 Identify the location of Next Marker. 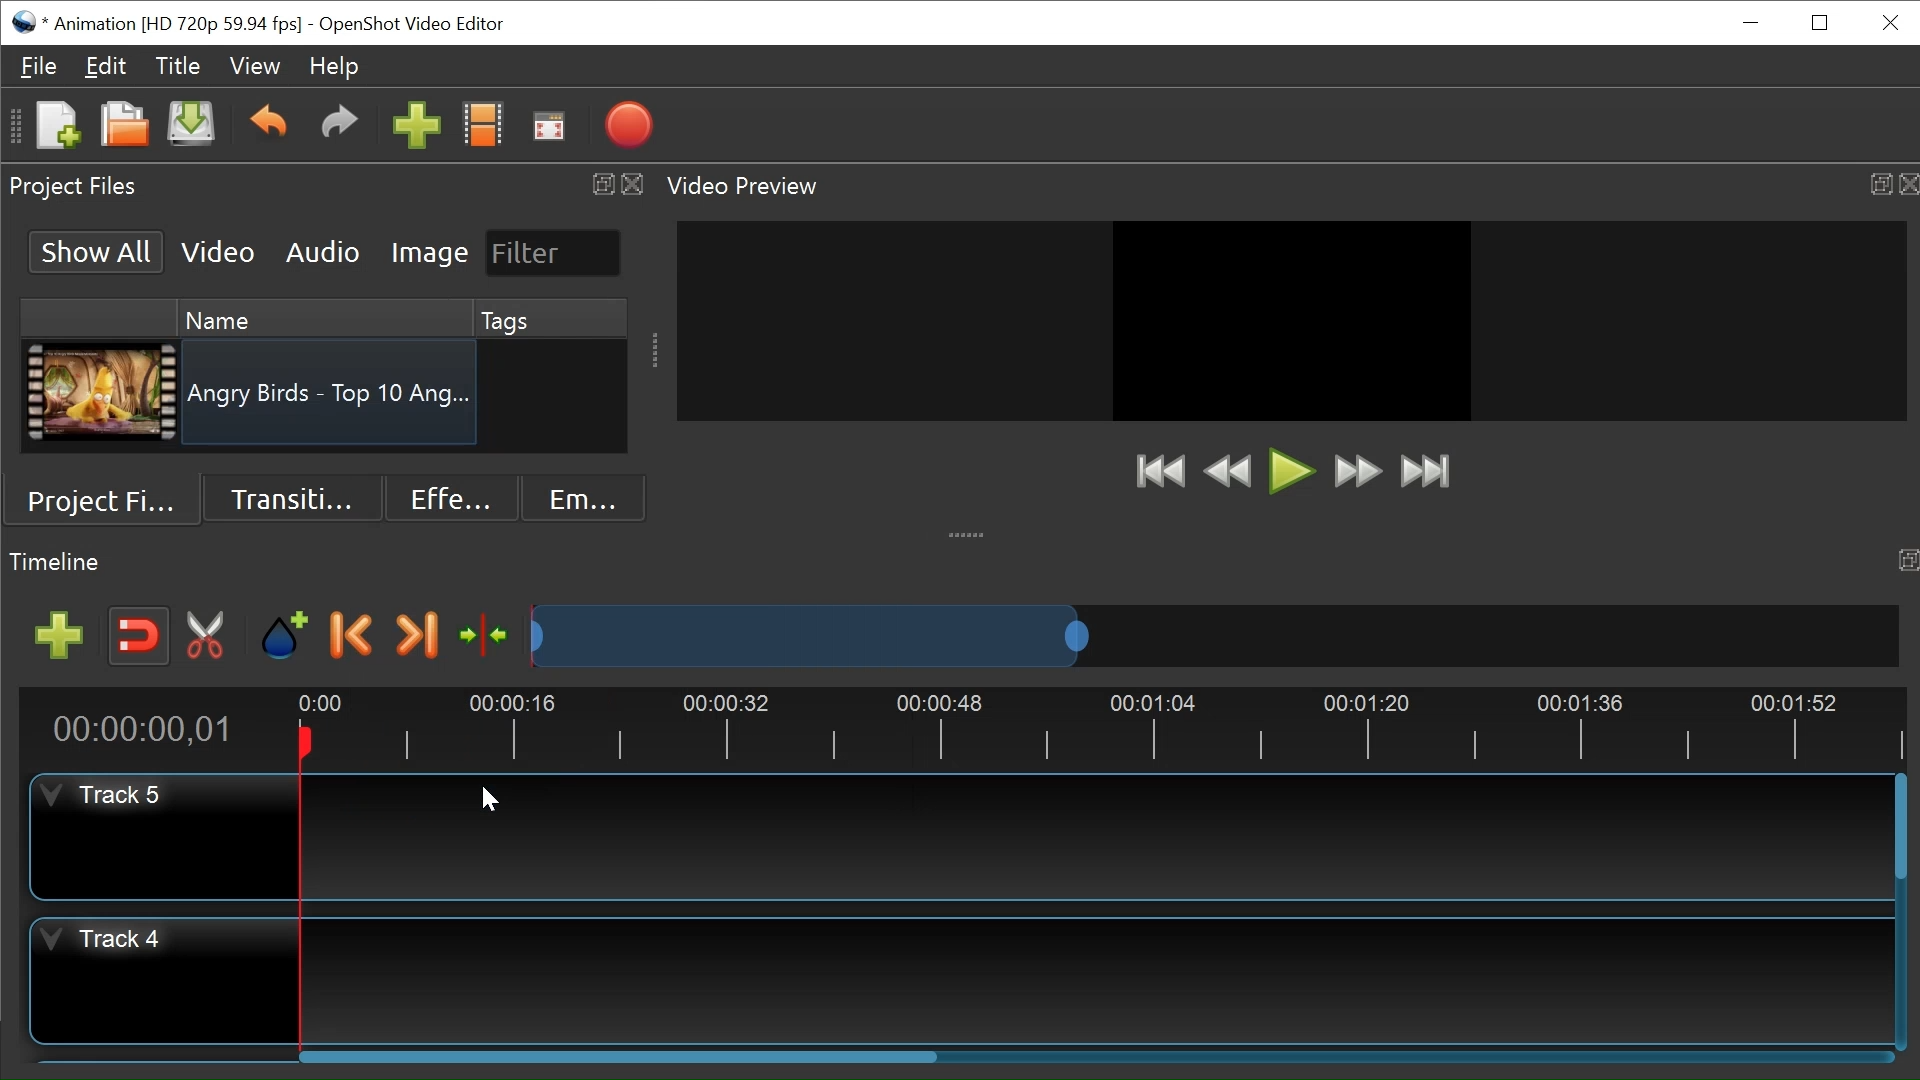
(416, 634).